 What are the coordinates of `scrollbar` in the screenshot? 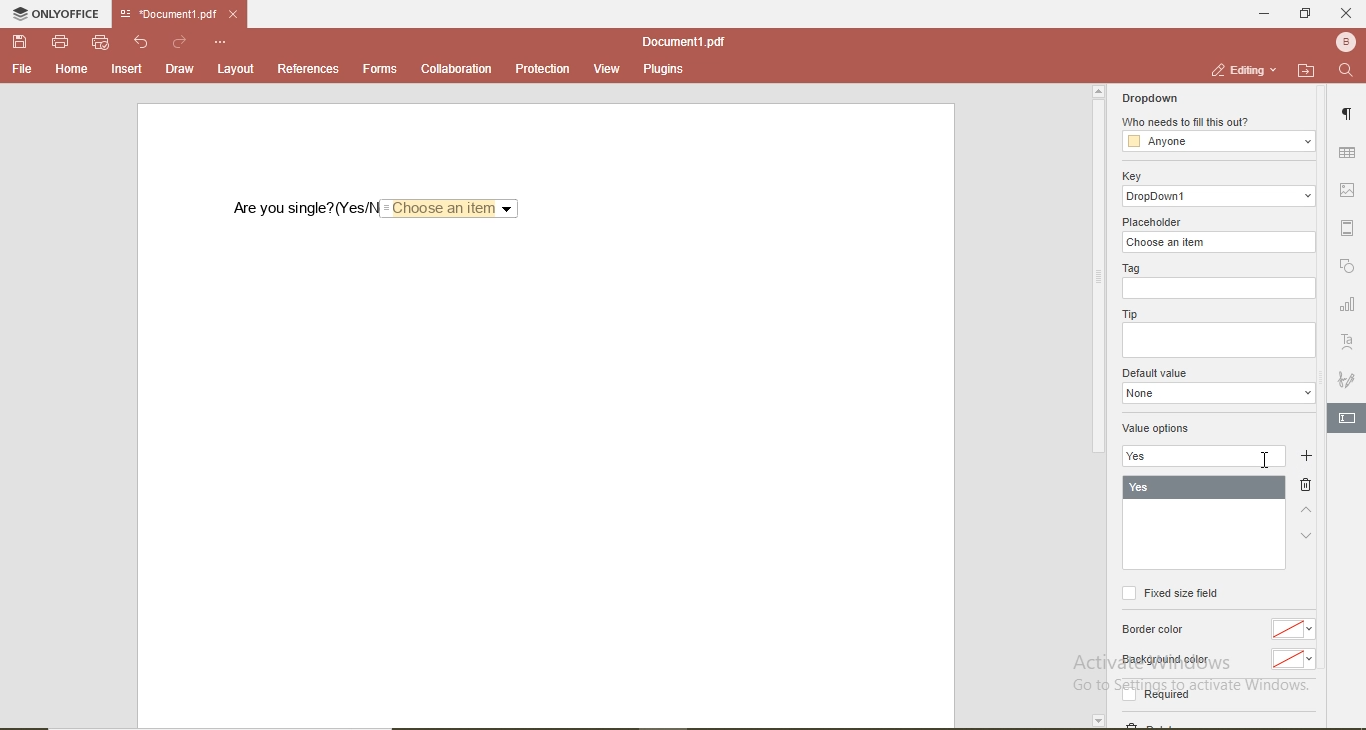 It's located at (1097, 269).